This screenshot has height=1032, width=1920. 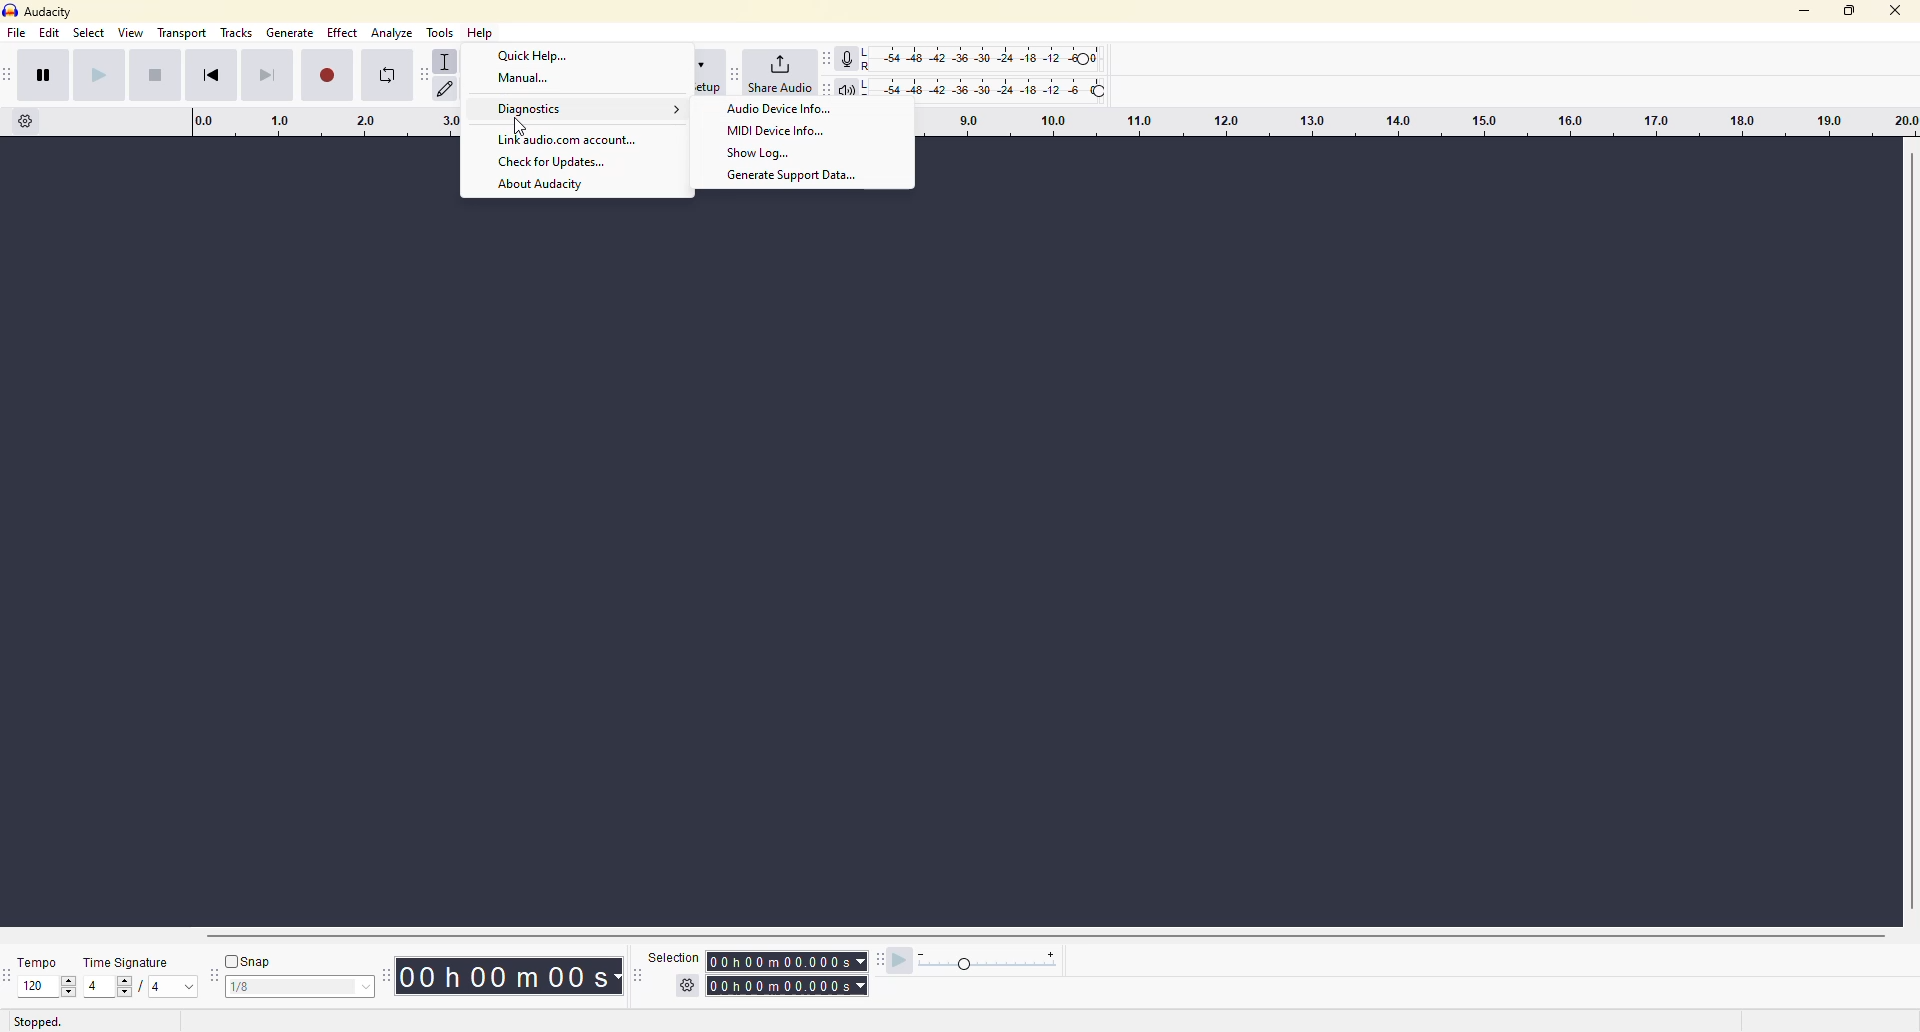 What do you see at coordinates (238, 35) in the screenshot?
I see `tracks` at bounding box center [238, 35].